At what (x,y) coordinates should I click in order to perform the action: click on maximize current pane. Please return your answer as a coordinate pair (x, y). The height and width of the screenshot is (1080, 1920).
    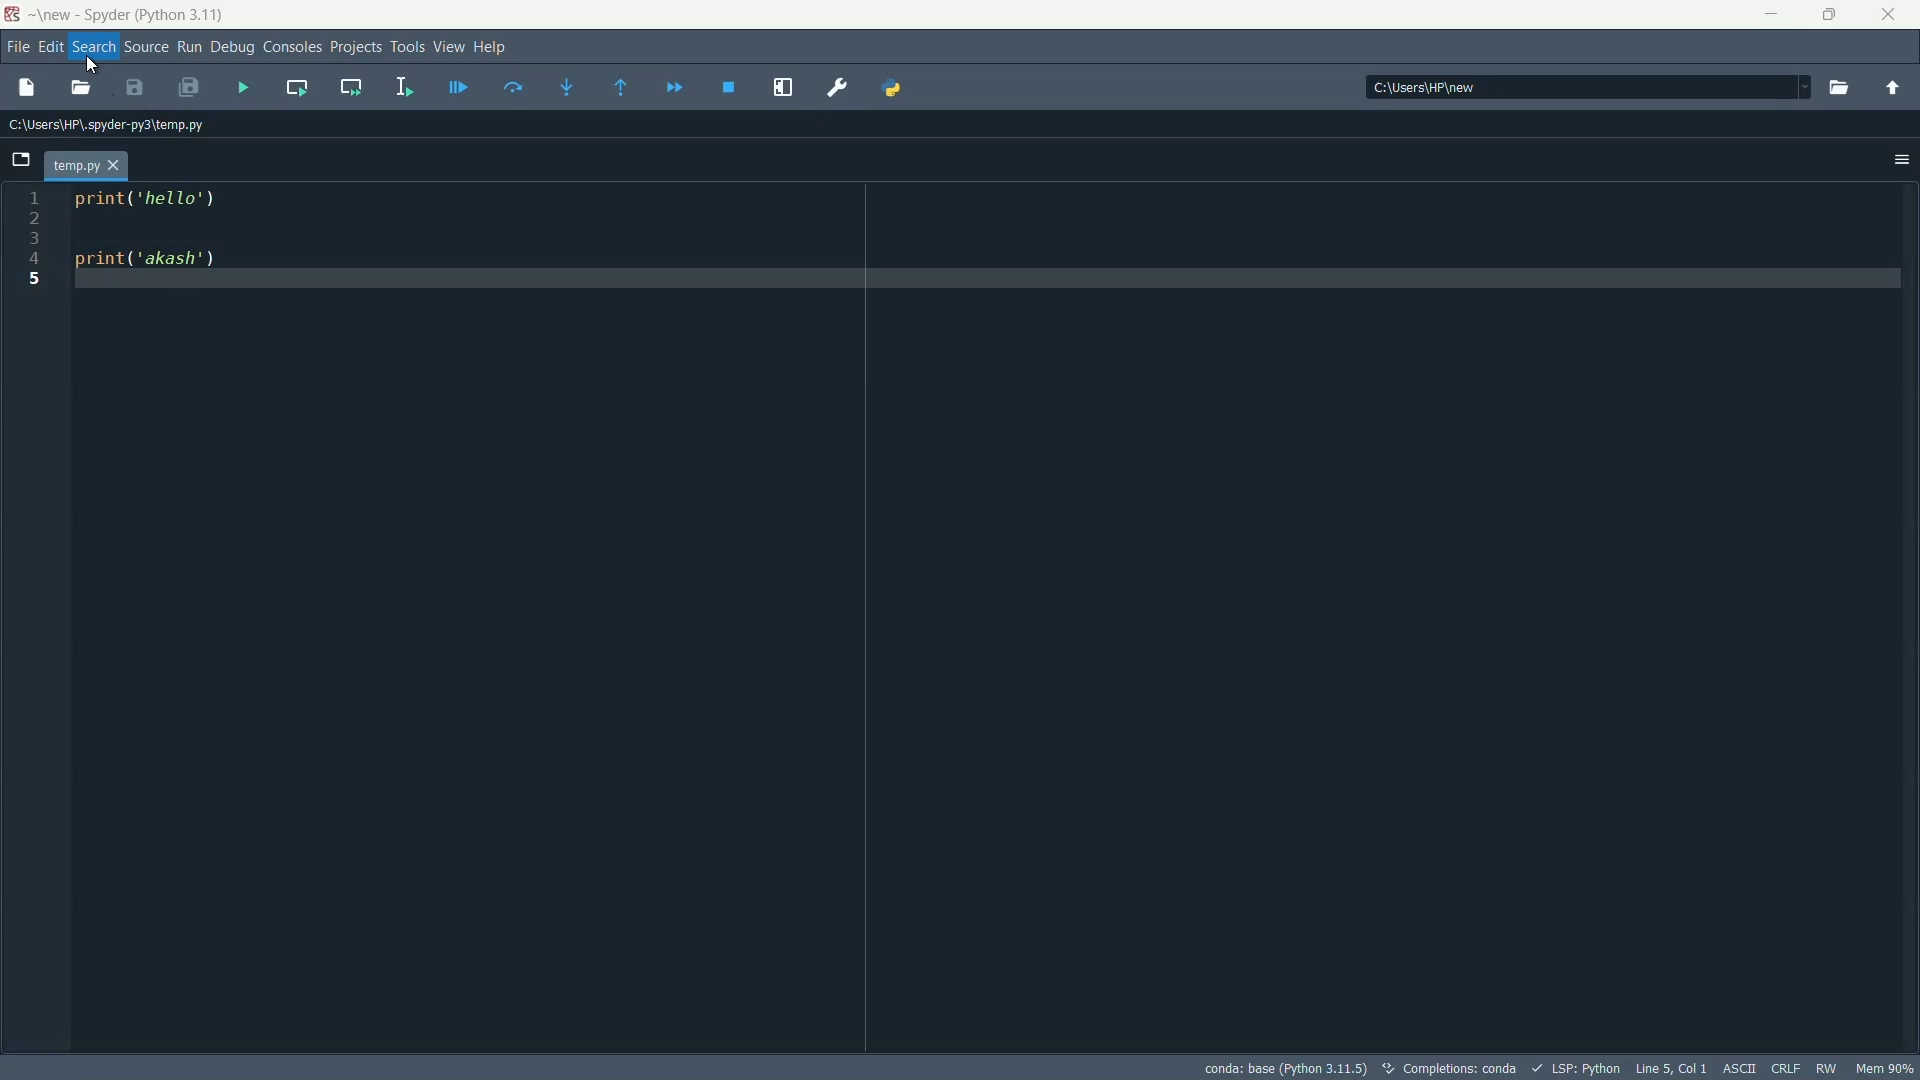
    Looking at the image, I should click on (782, 87).